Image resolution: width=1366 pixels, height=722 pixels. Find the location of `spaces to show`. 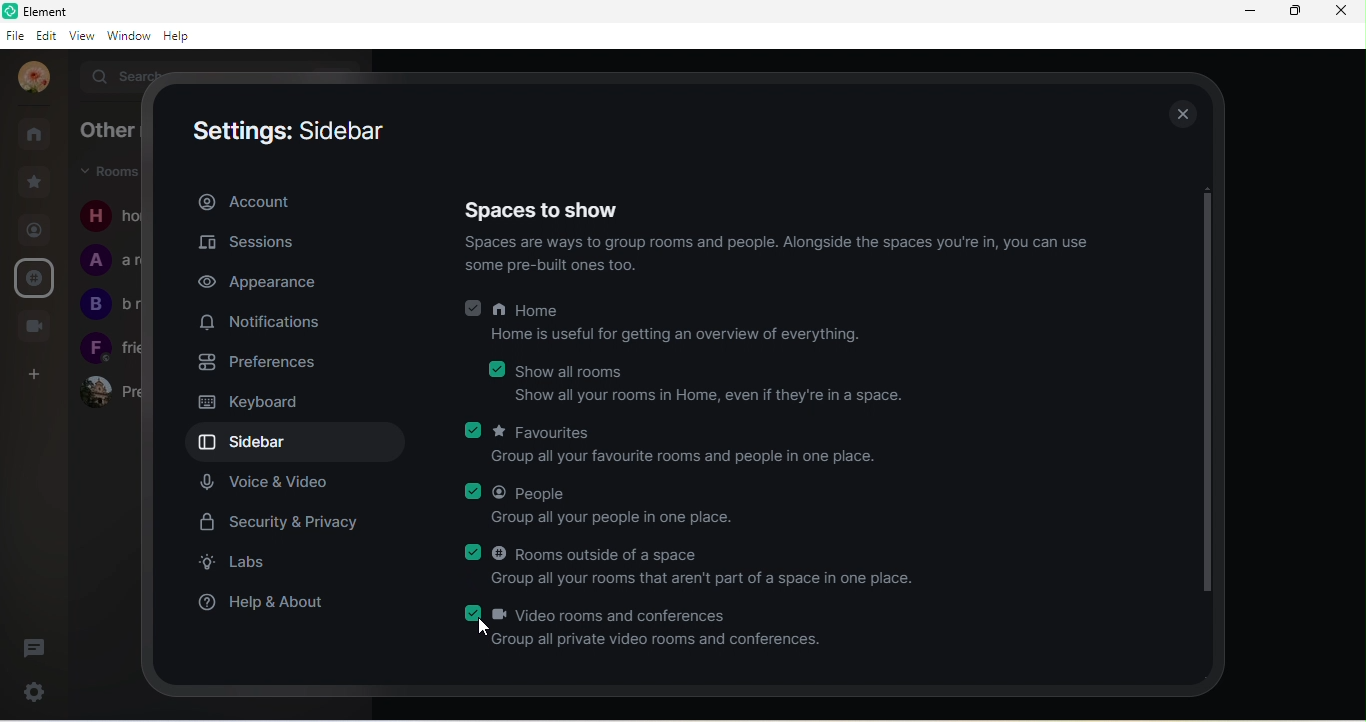

spaces to show is located at coordinates (551, 208).